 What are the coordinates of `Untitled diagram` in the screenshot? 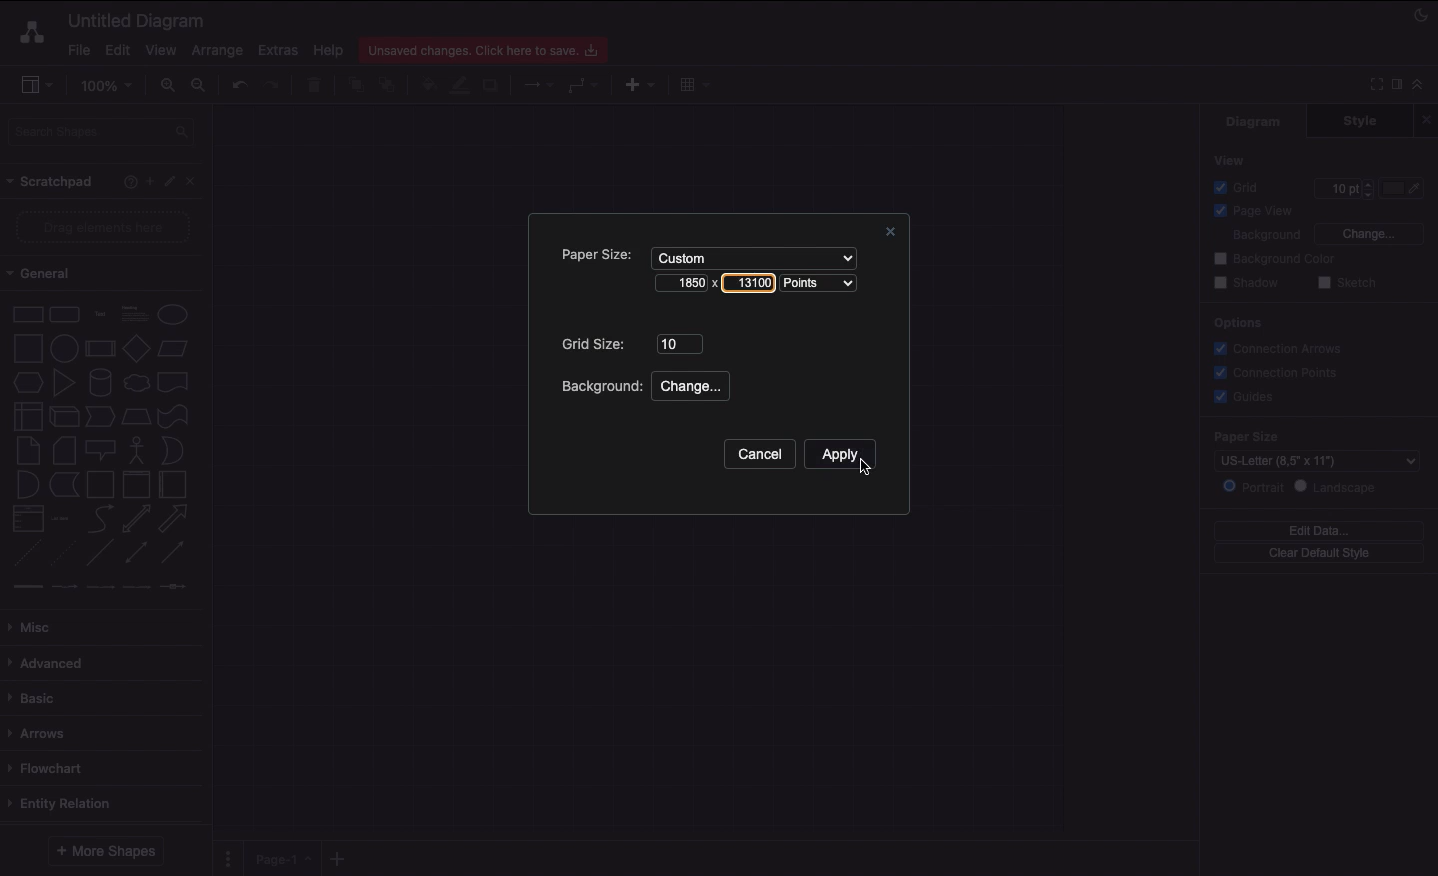 It's located at (137, 20).